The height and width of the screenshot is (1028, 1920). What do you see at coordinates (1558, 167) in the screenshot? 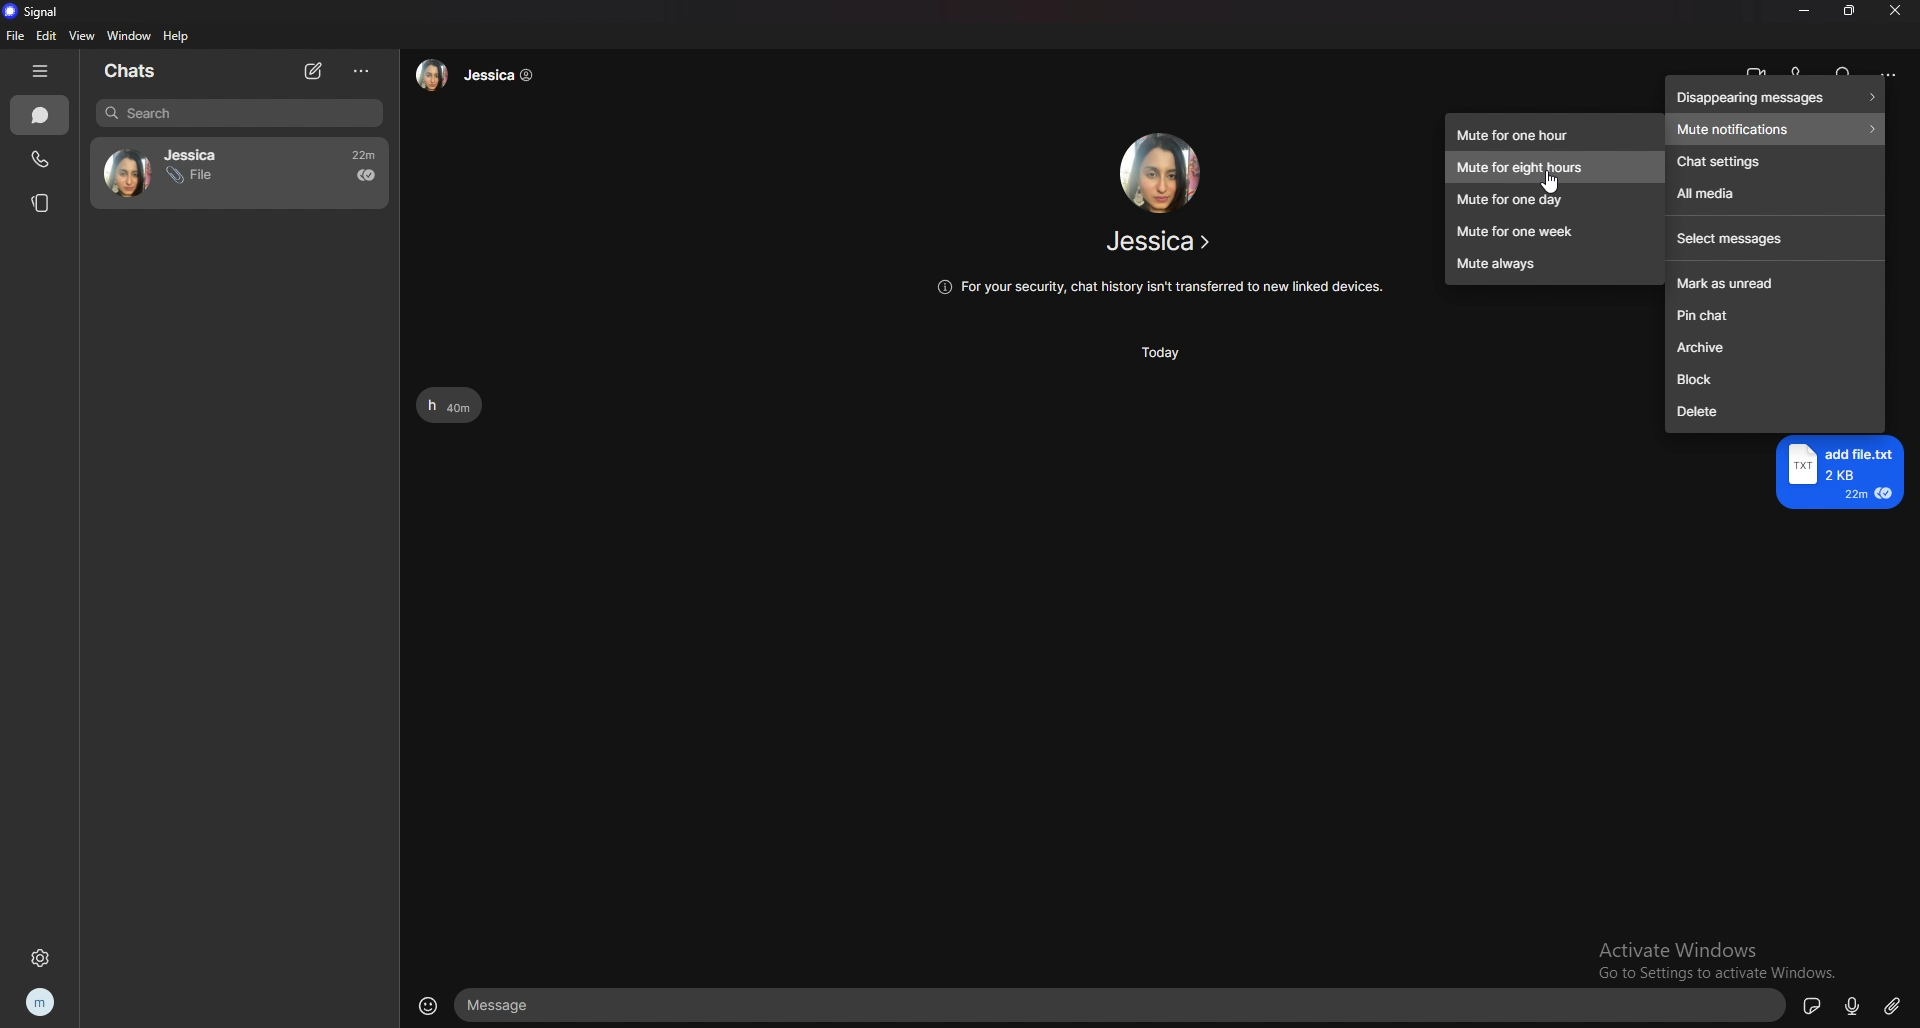
I see `mute for eight hours` at bounding box center [1558, 167].